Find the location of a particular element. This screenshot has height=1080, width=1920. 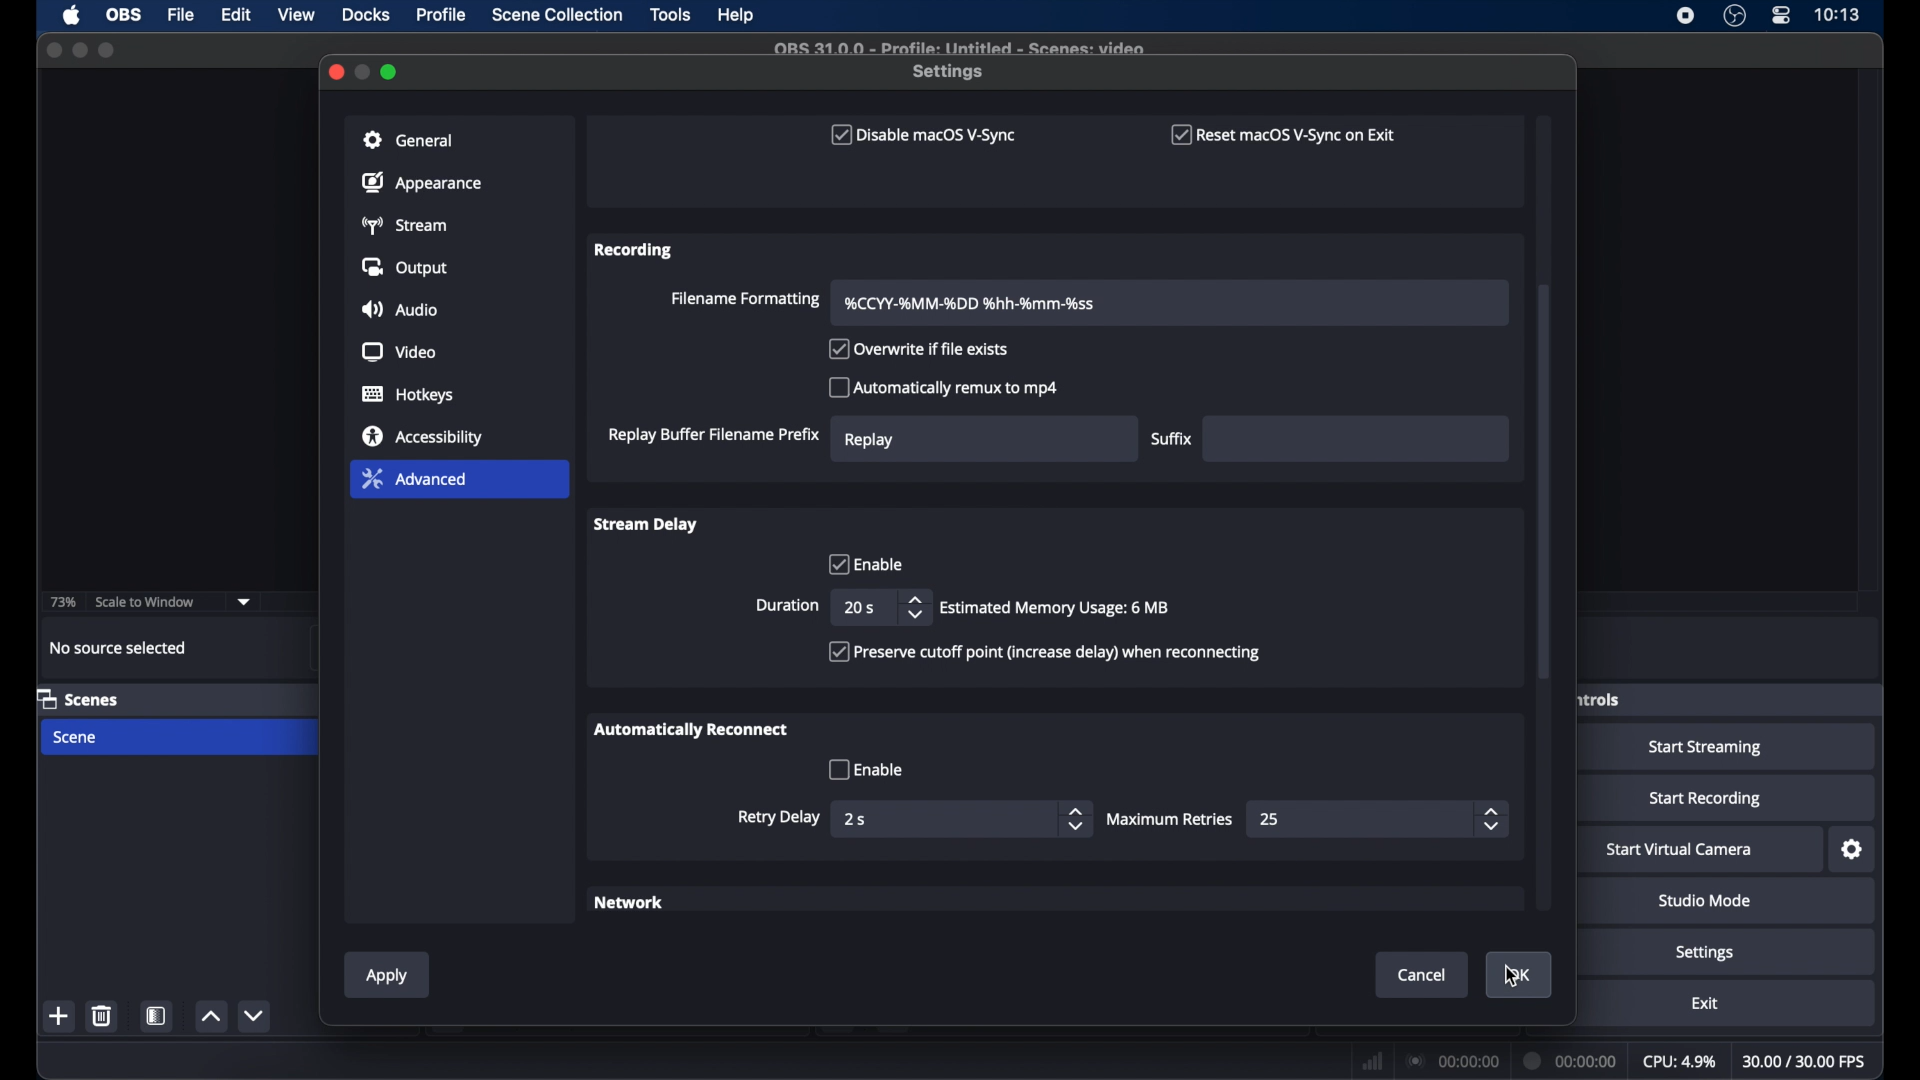

apply  is located at coordinates (386, 976).